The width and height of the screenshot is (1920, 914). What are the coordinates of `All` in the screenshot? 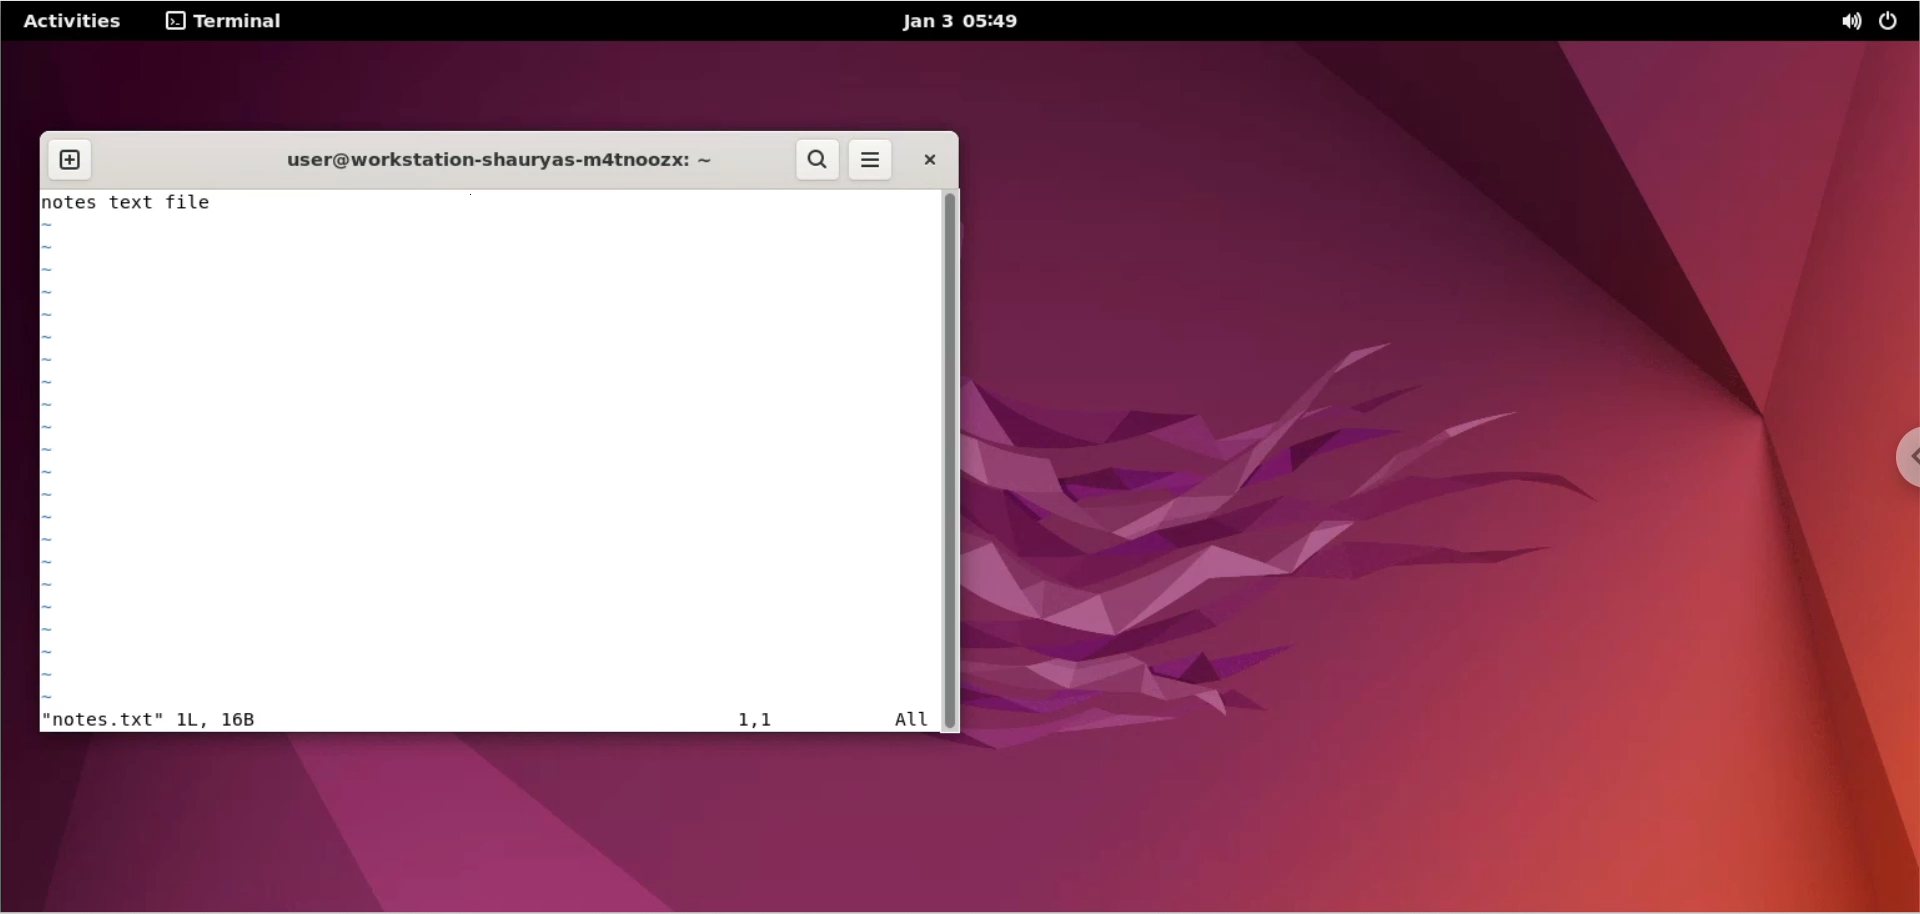 It's located at (910, 722).